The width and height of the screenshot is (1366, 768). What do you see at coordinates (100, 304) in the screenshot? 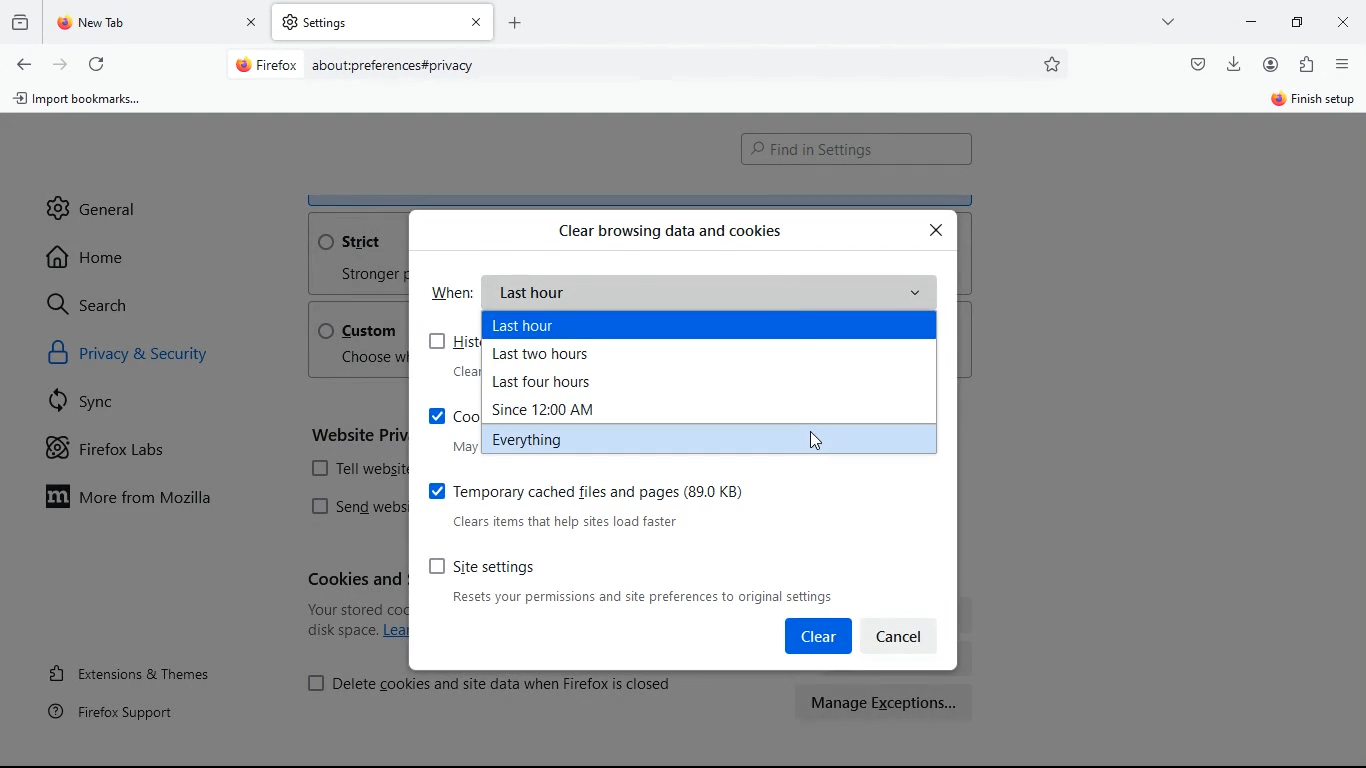
I see `search` at bounding box center [100, 304].